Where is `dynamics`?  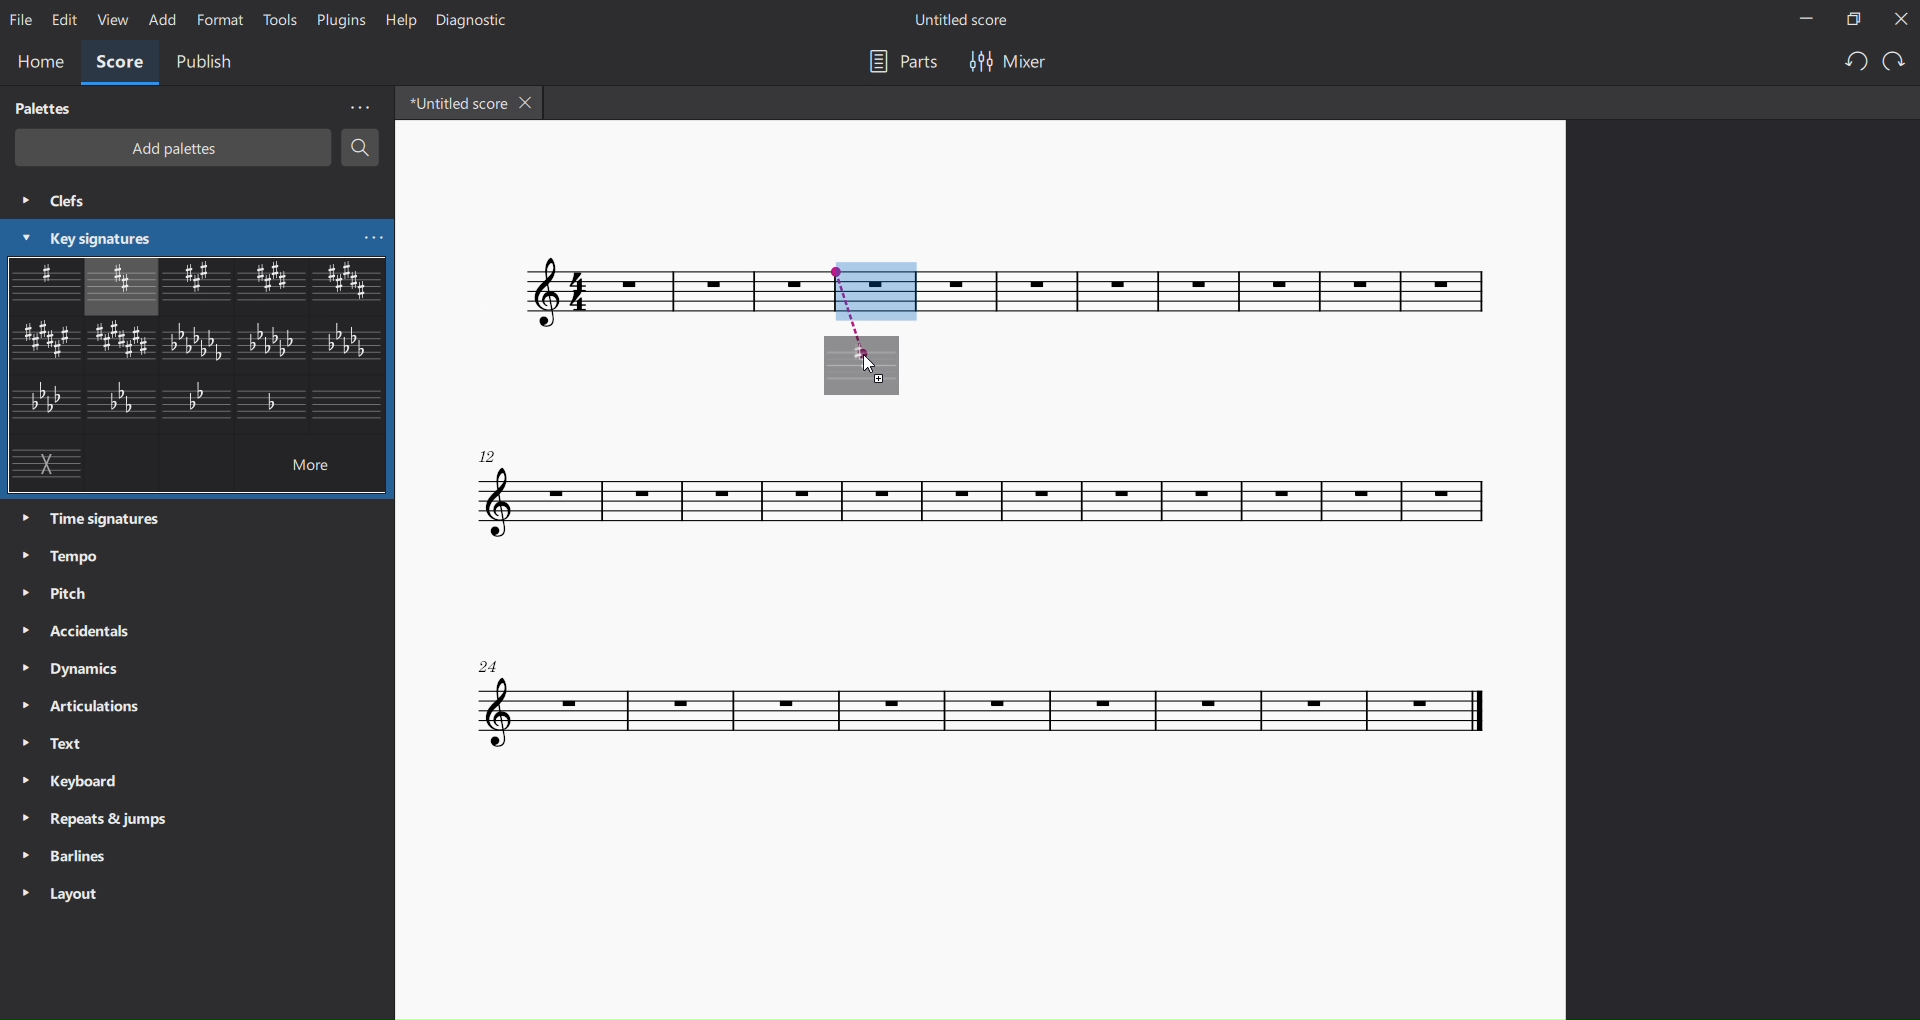 dynamics is located at coordinates (81, 671).